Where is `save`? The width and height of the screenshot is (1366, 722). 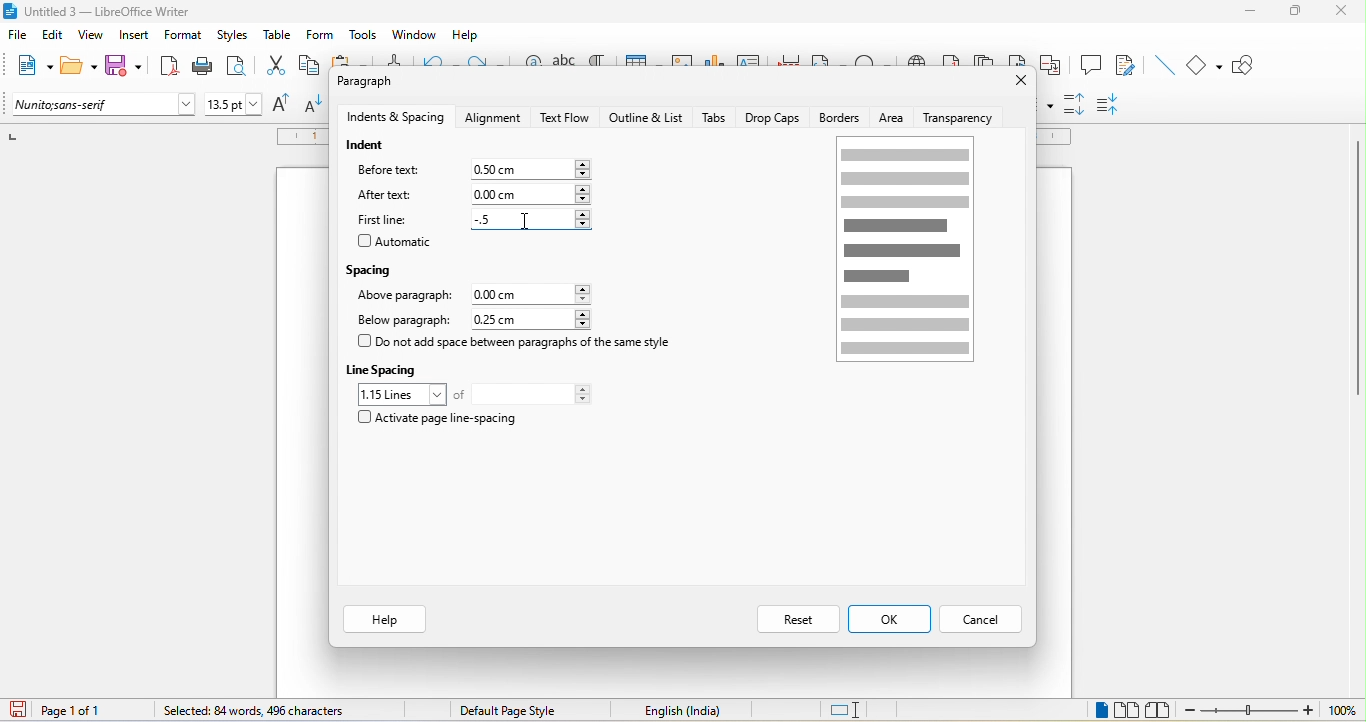
save is located at coordinates (125, 66).